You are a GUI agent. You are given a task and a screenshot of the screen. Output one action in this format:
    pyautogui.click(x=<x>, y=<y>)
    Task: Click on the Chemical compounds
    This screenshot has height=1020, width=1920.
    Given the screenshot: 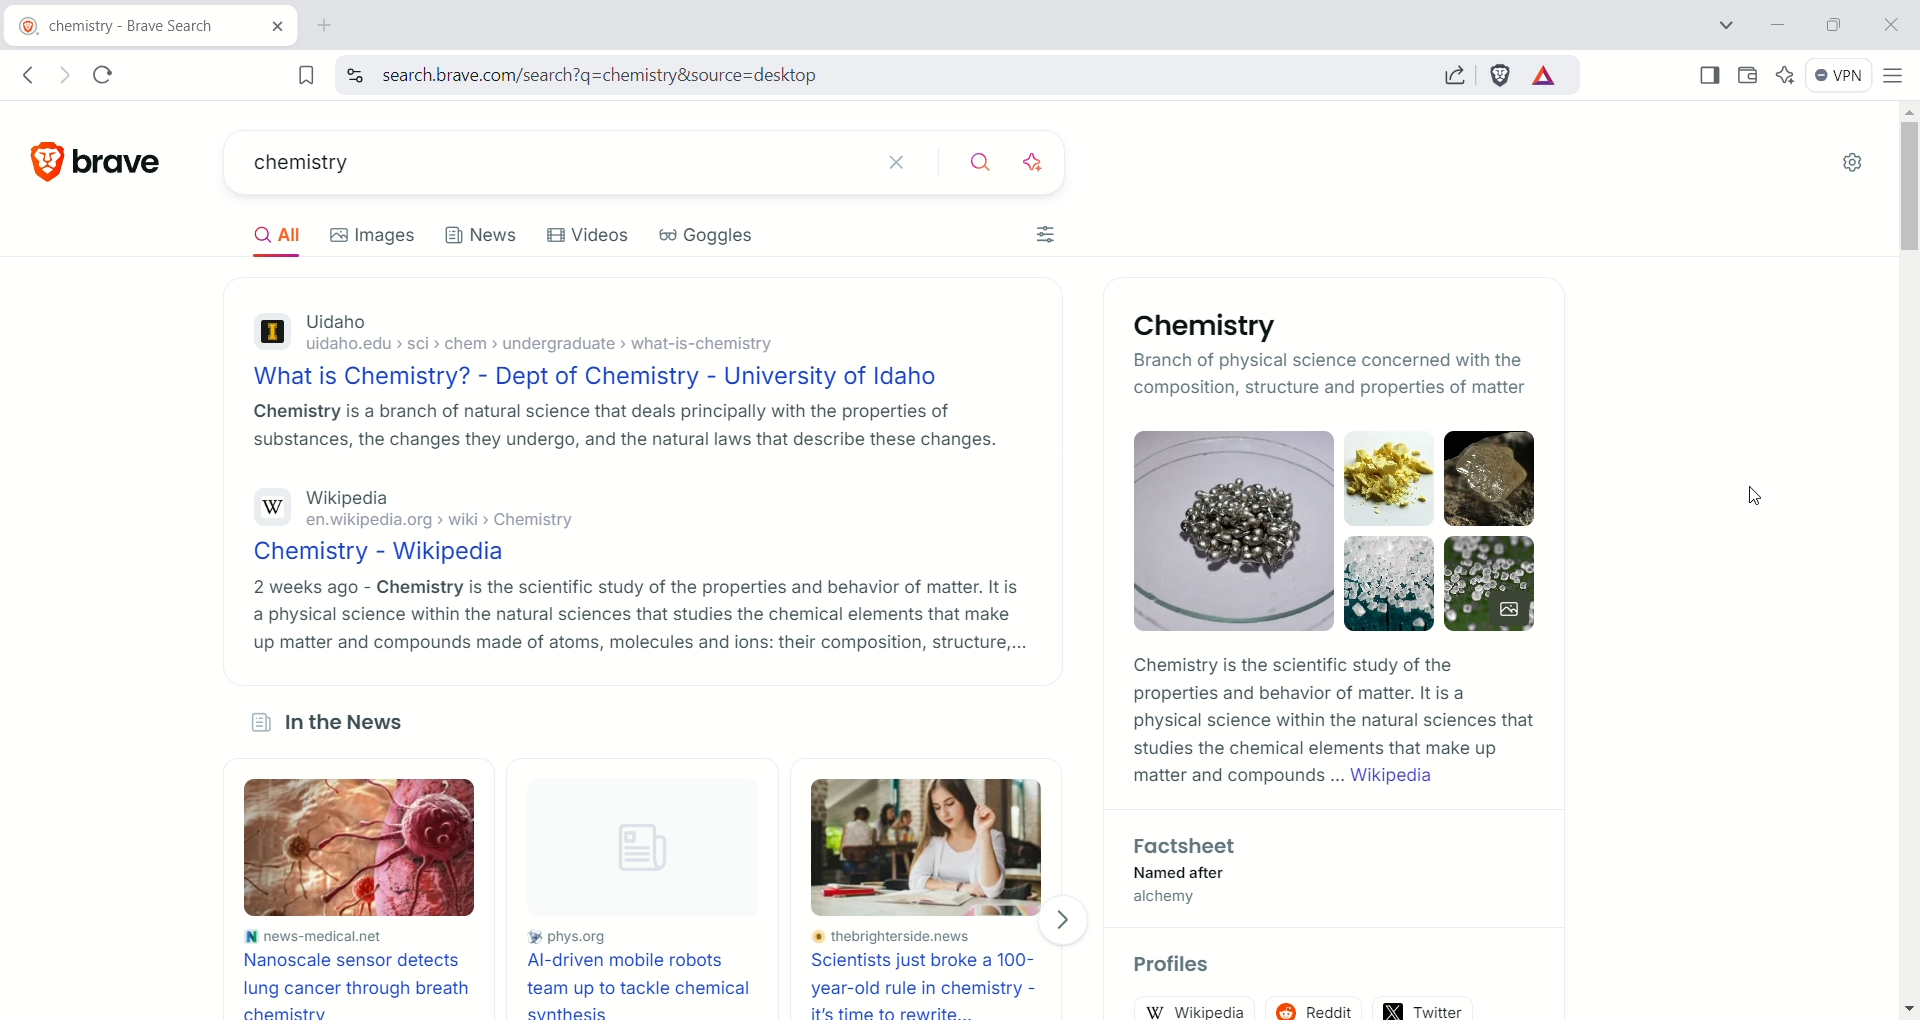 What is the action you would take?
    pyautogui.click(x=1339, y=530)
    